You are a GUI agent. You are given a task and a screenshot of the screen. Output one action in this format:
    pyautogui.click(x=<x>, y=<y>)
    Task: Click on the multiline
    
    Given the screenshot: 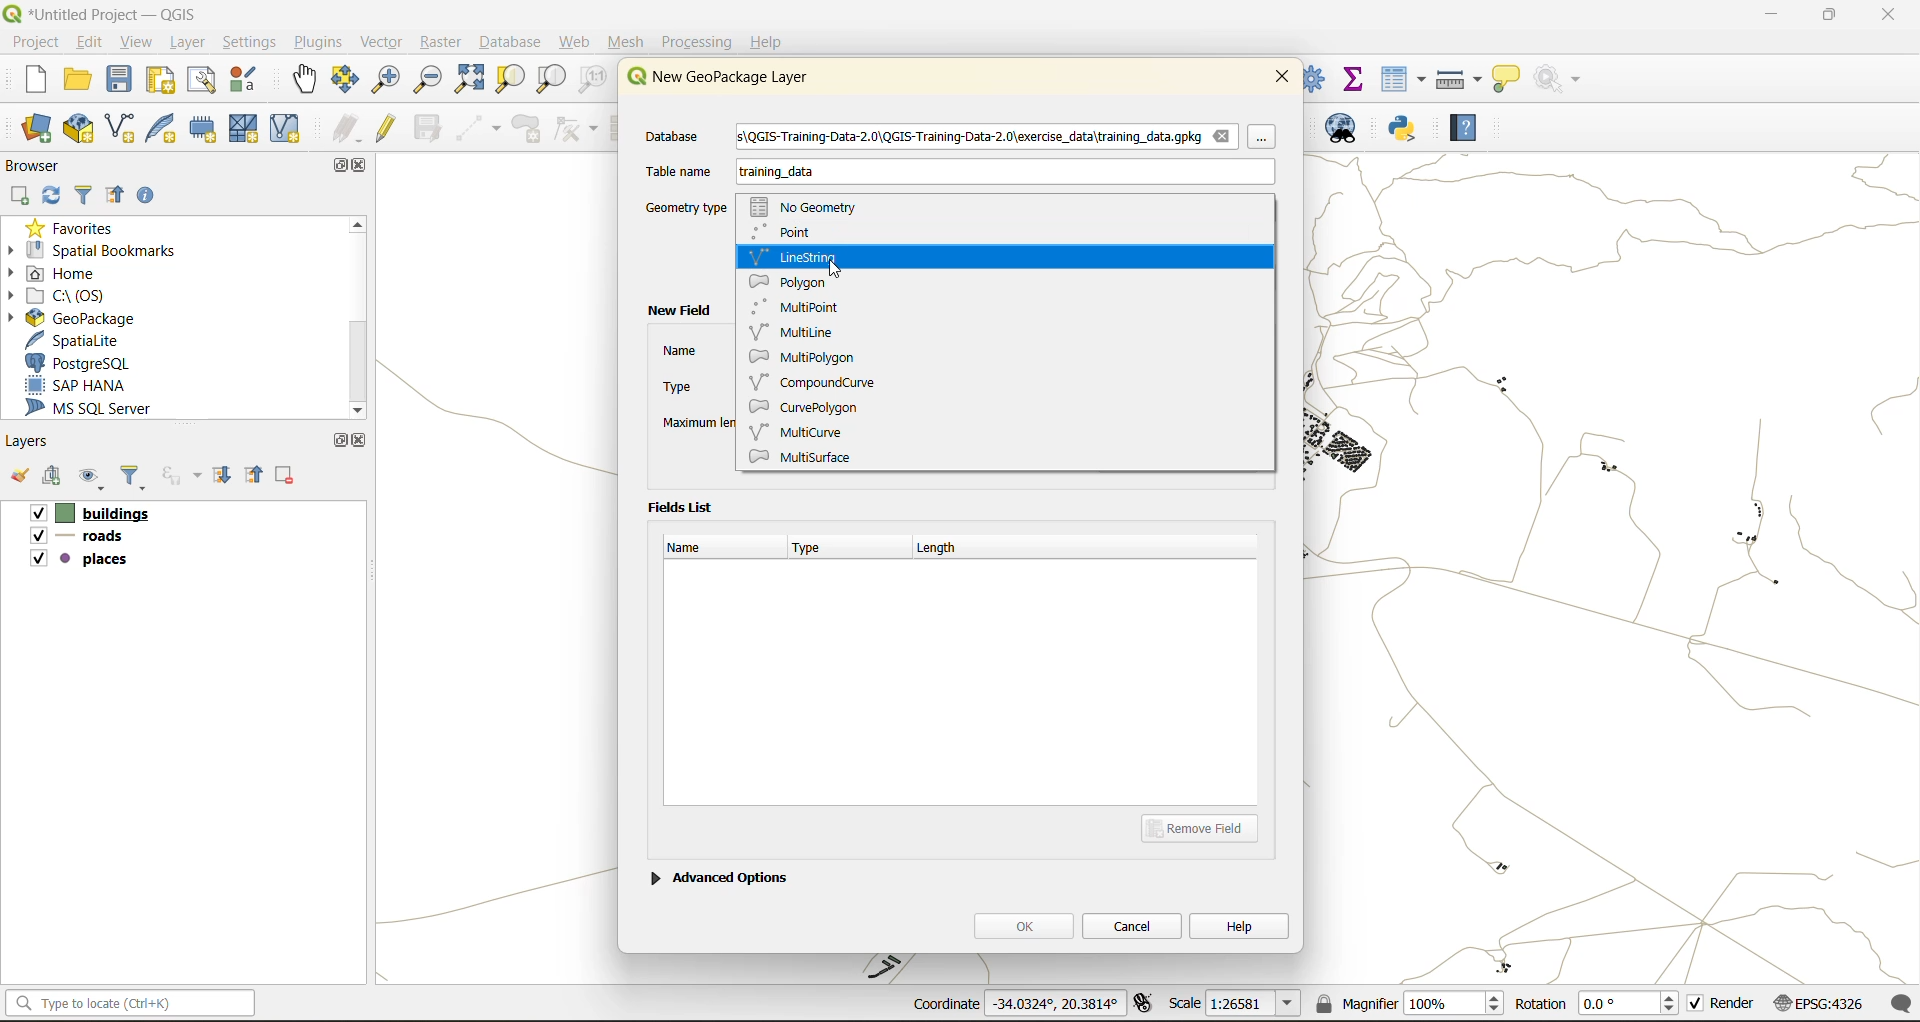 What is the action you would take?
    pyautogui.click(x=800, y=331)
    